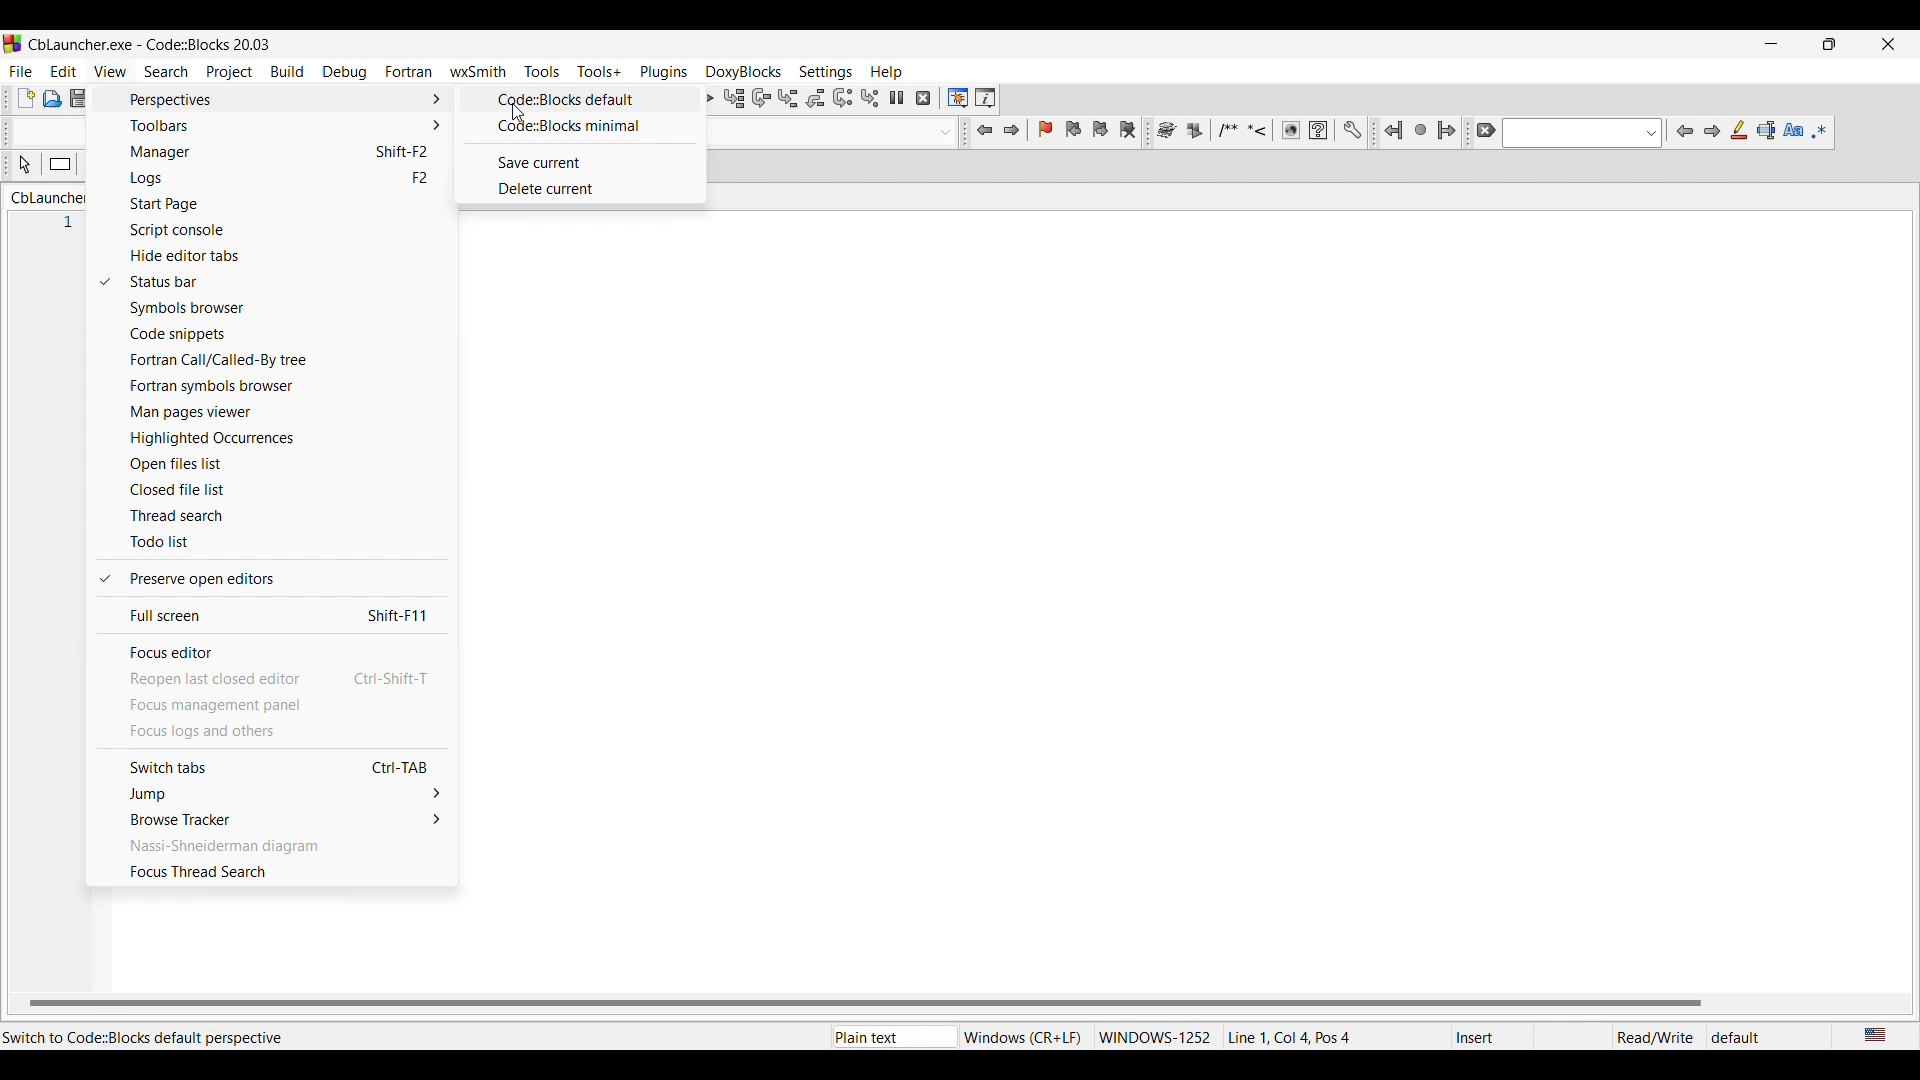 The height and width of the screenshot is (1080, 1920). I want to click on Hide editor tabs, so click(290, 257).